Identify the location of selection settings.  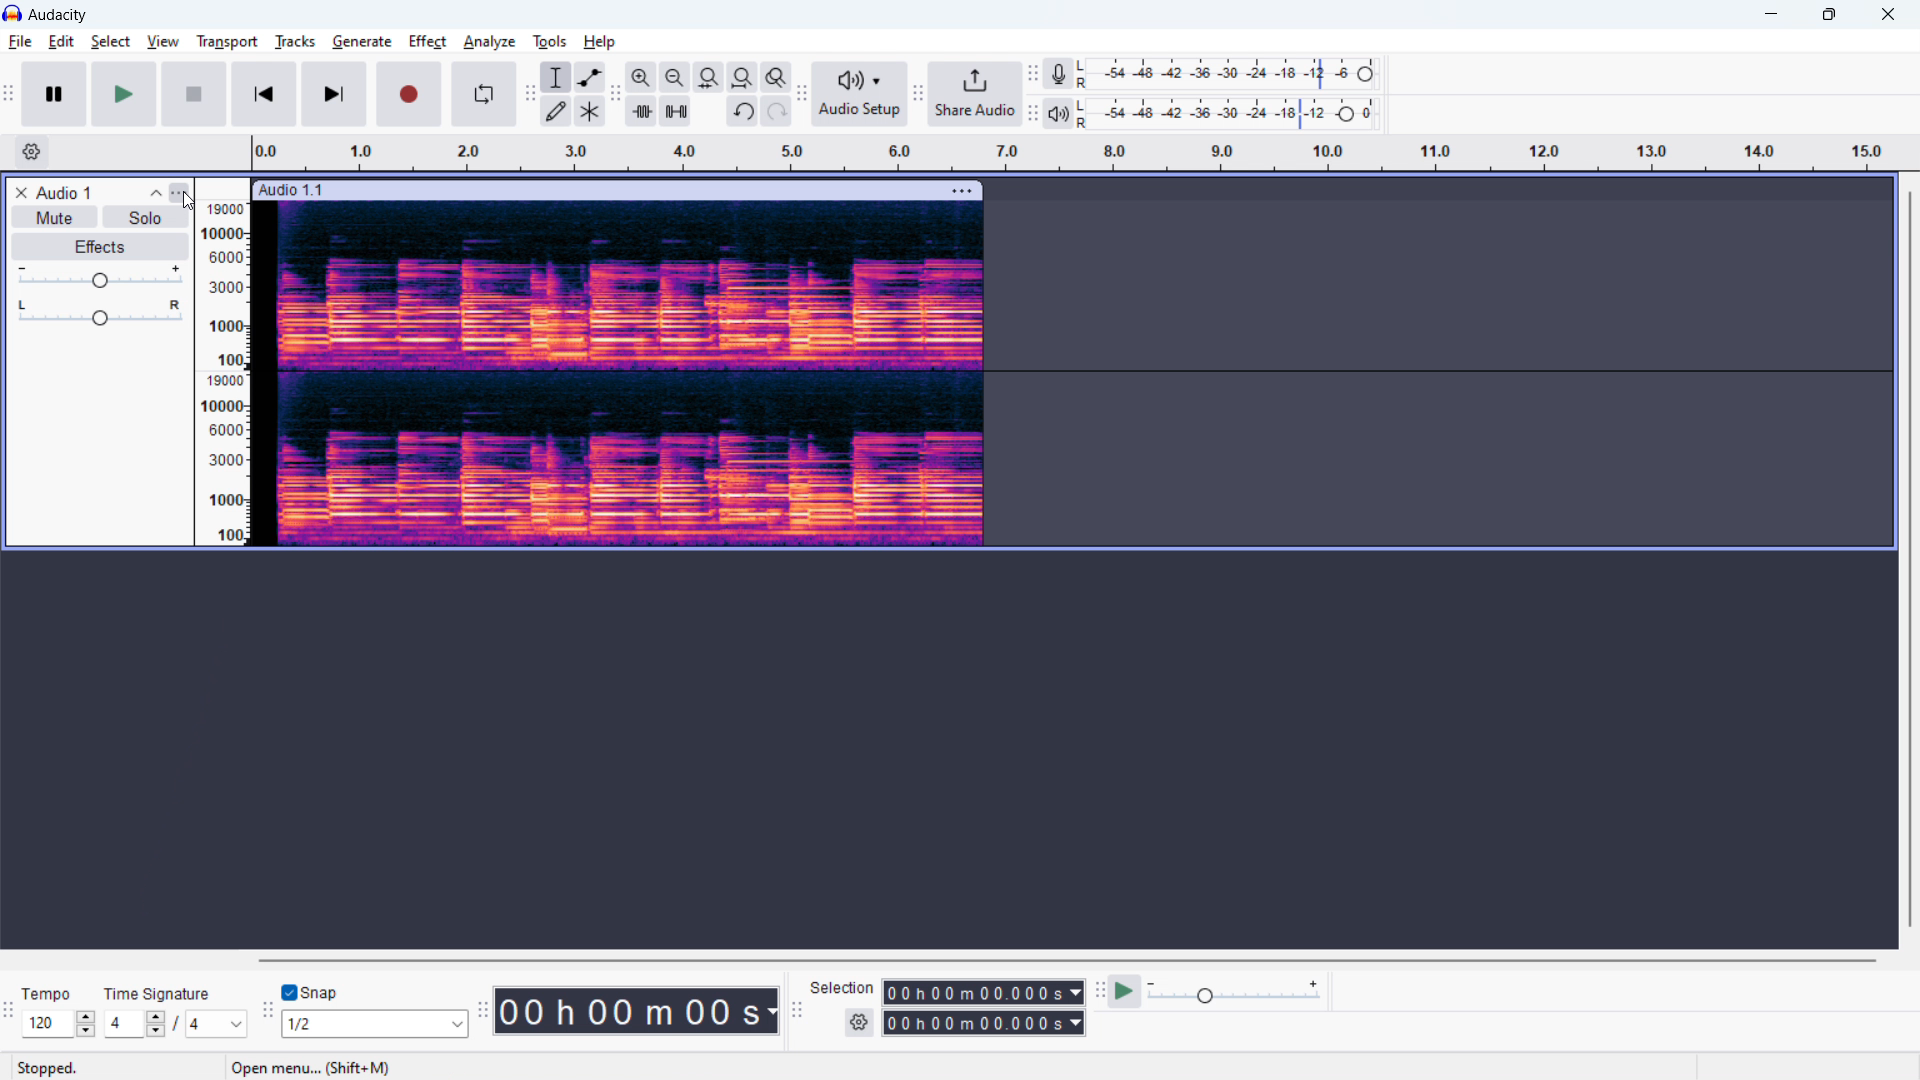
(859, 1023).